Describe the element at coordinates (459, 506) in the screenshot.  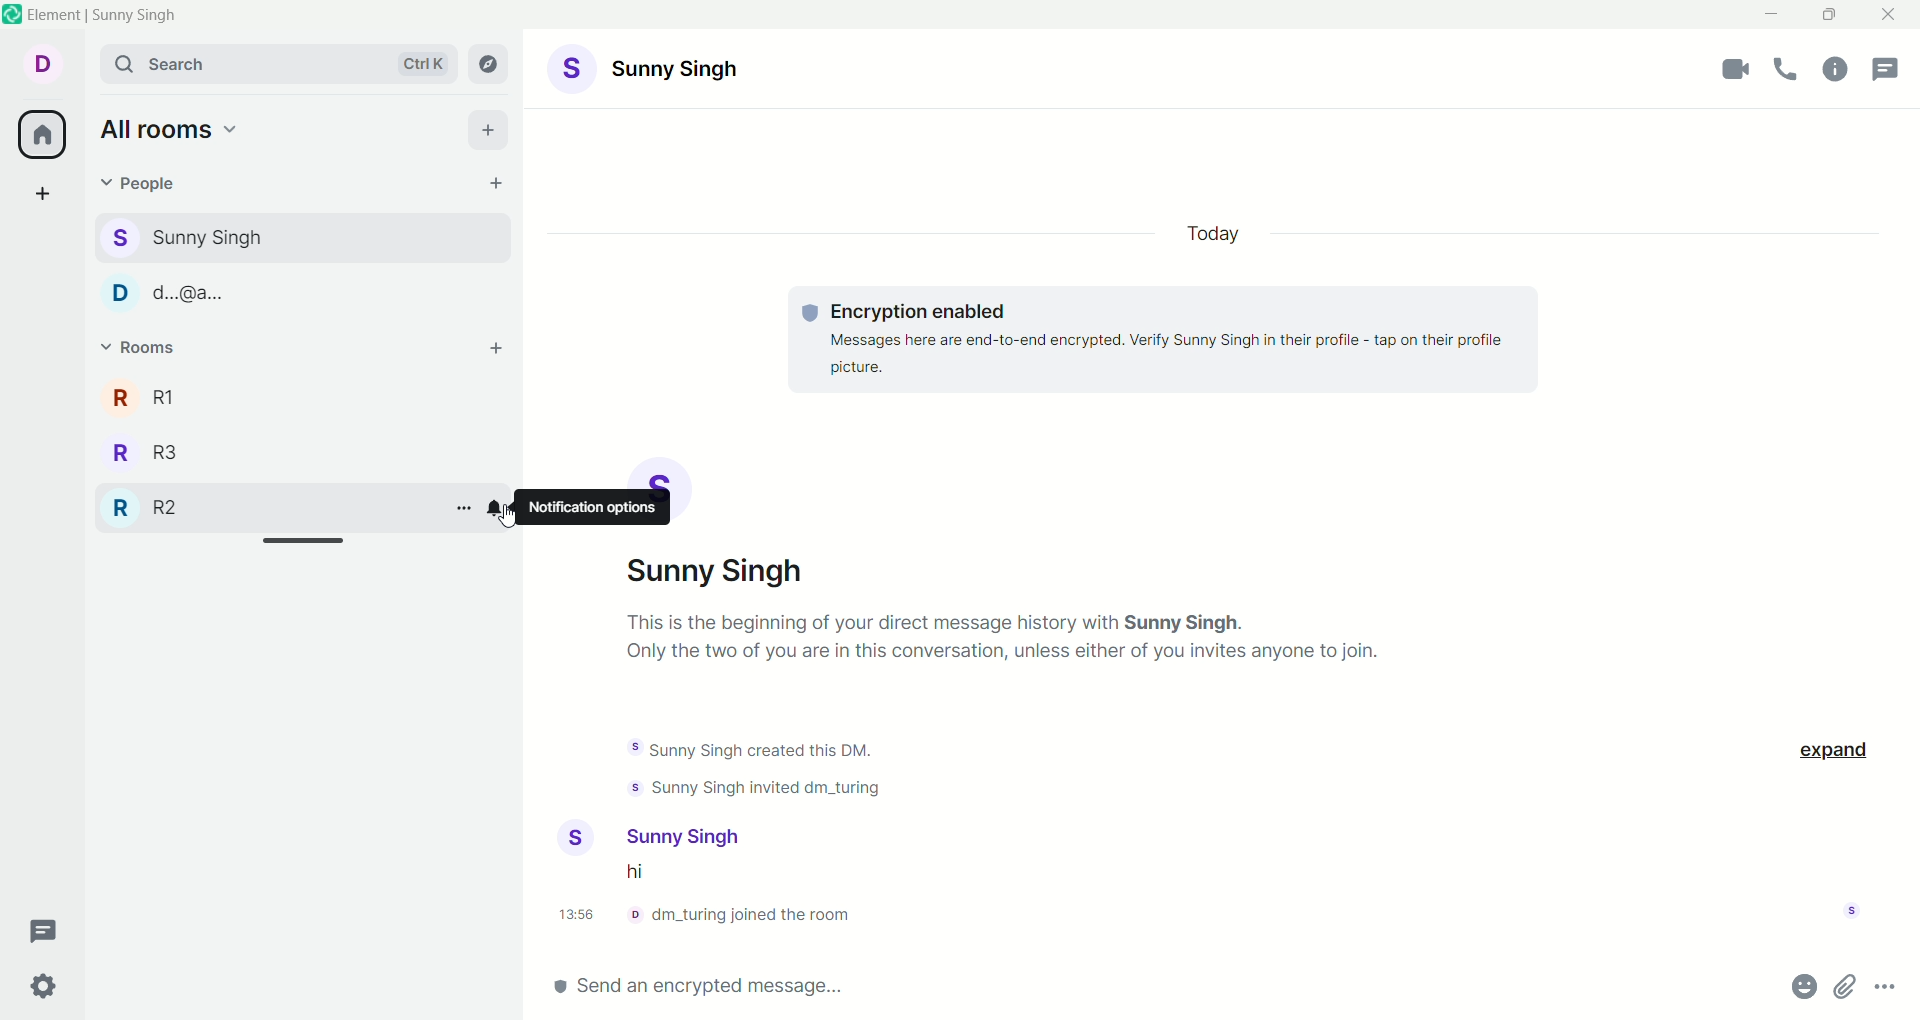
I see `options` at that location.